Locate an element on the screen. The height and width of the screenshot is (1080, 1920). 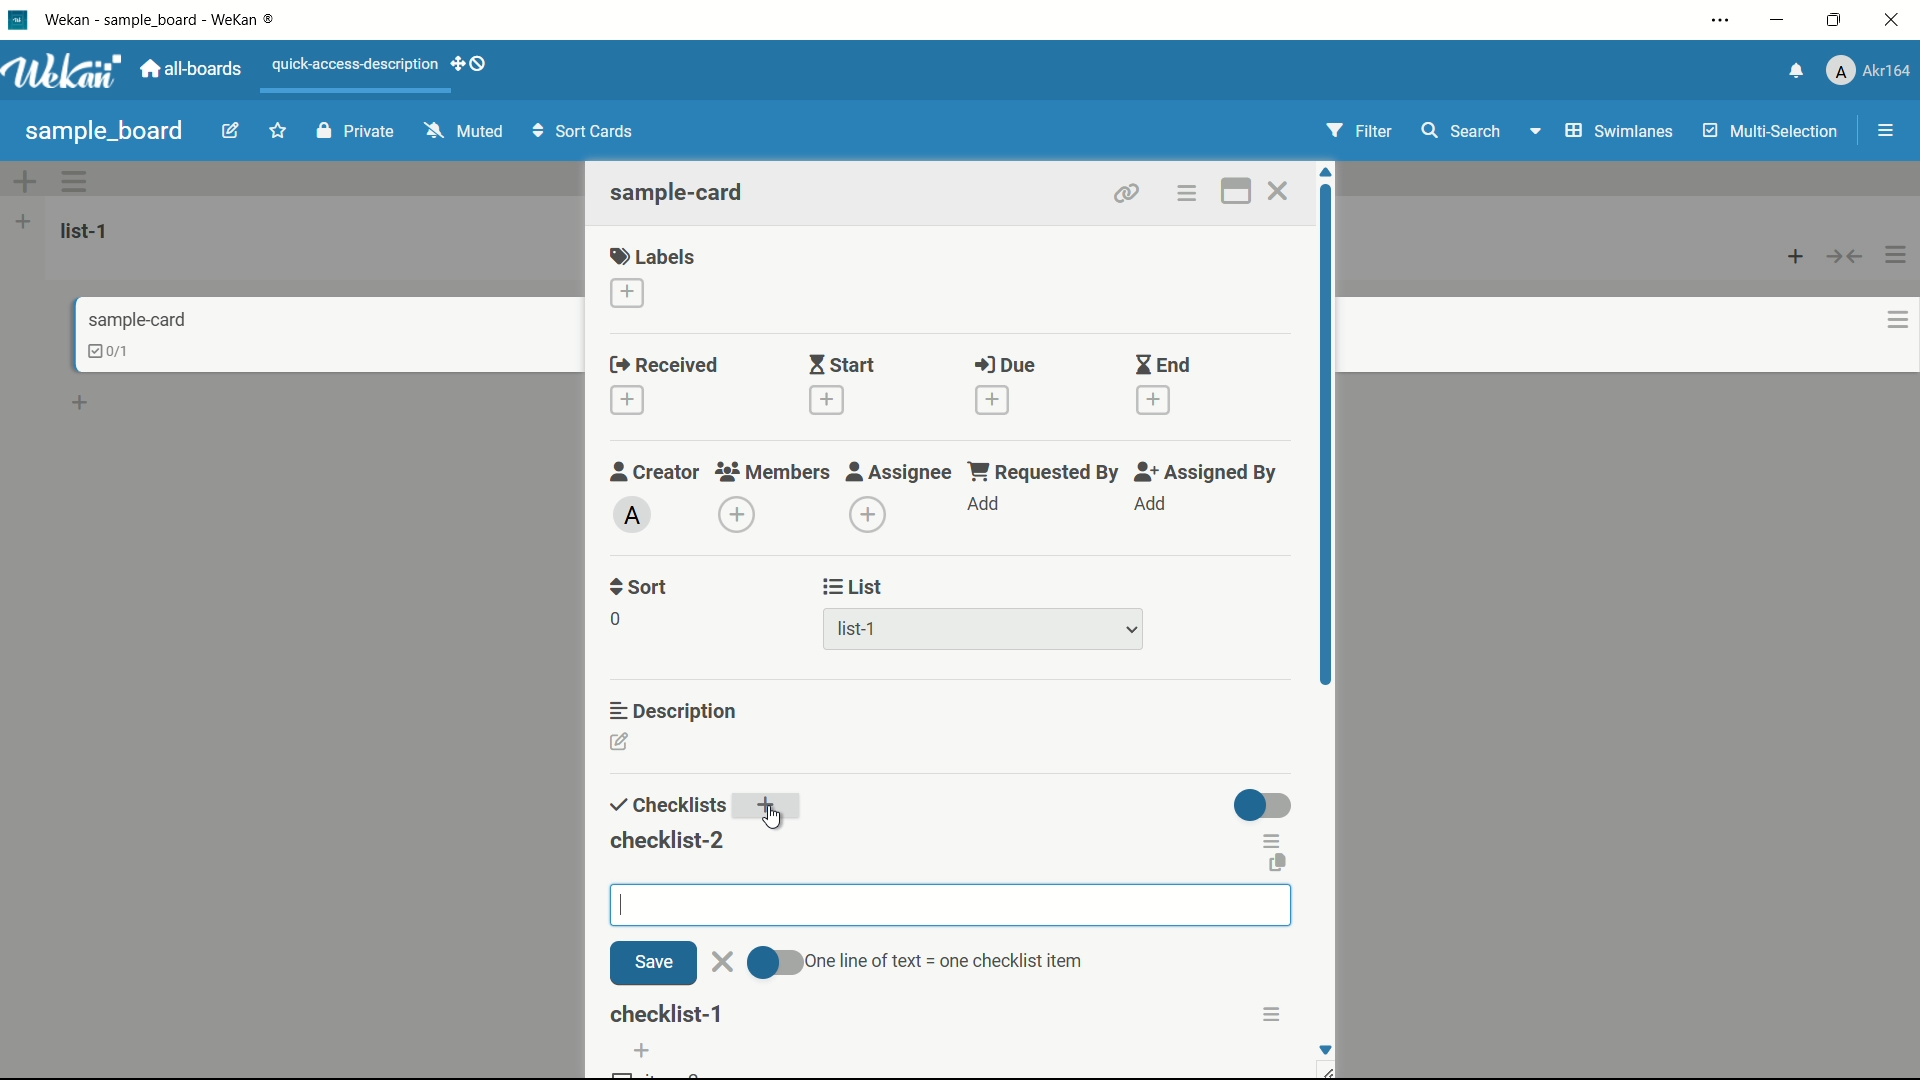
minimize is located at coordinates (1775, 21).